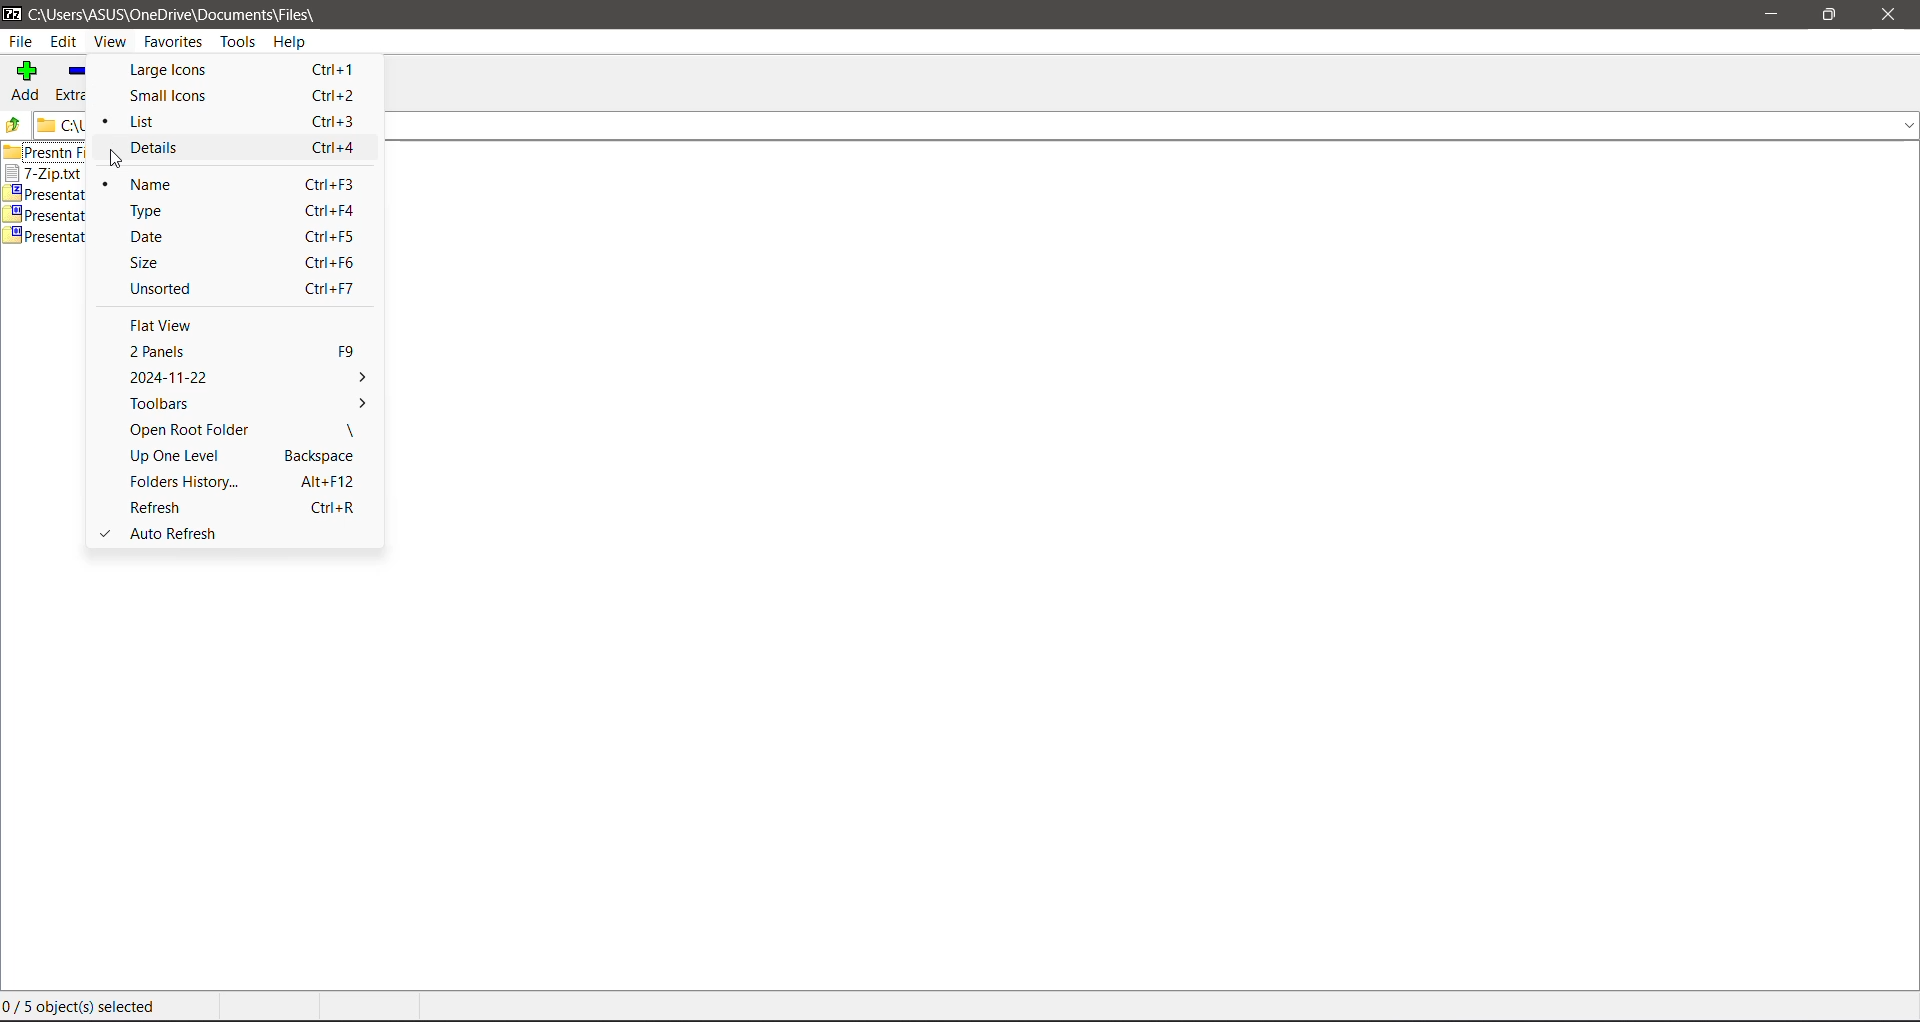 Image resolution: width=1920 pixels, height=1022 pixels. What do you see at coordinates (16, 16) in the screenshot?
I see `7 zip logo` at bounding box center [16, 16].